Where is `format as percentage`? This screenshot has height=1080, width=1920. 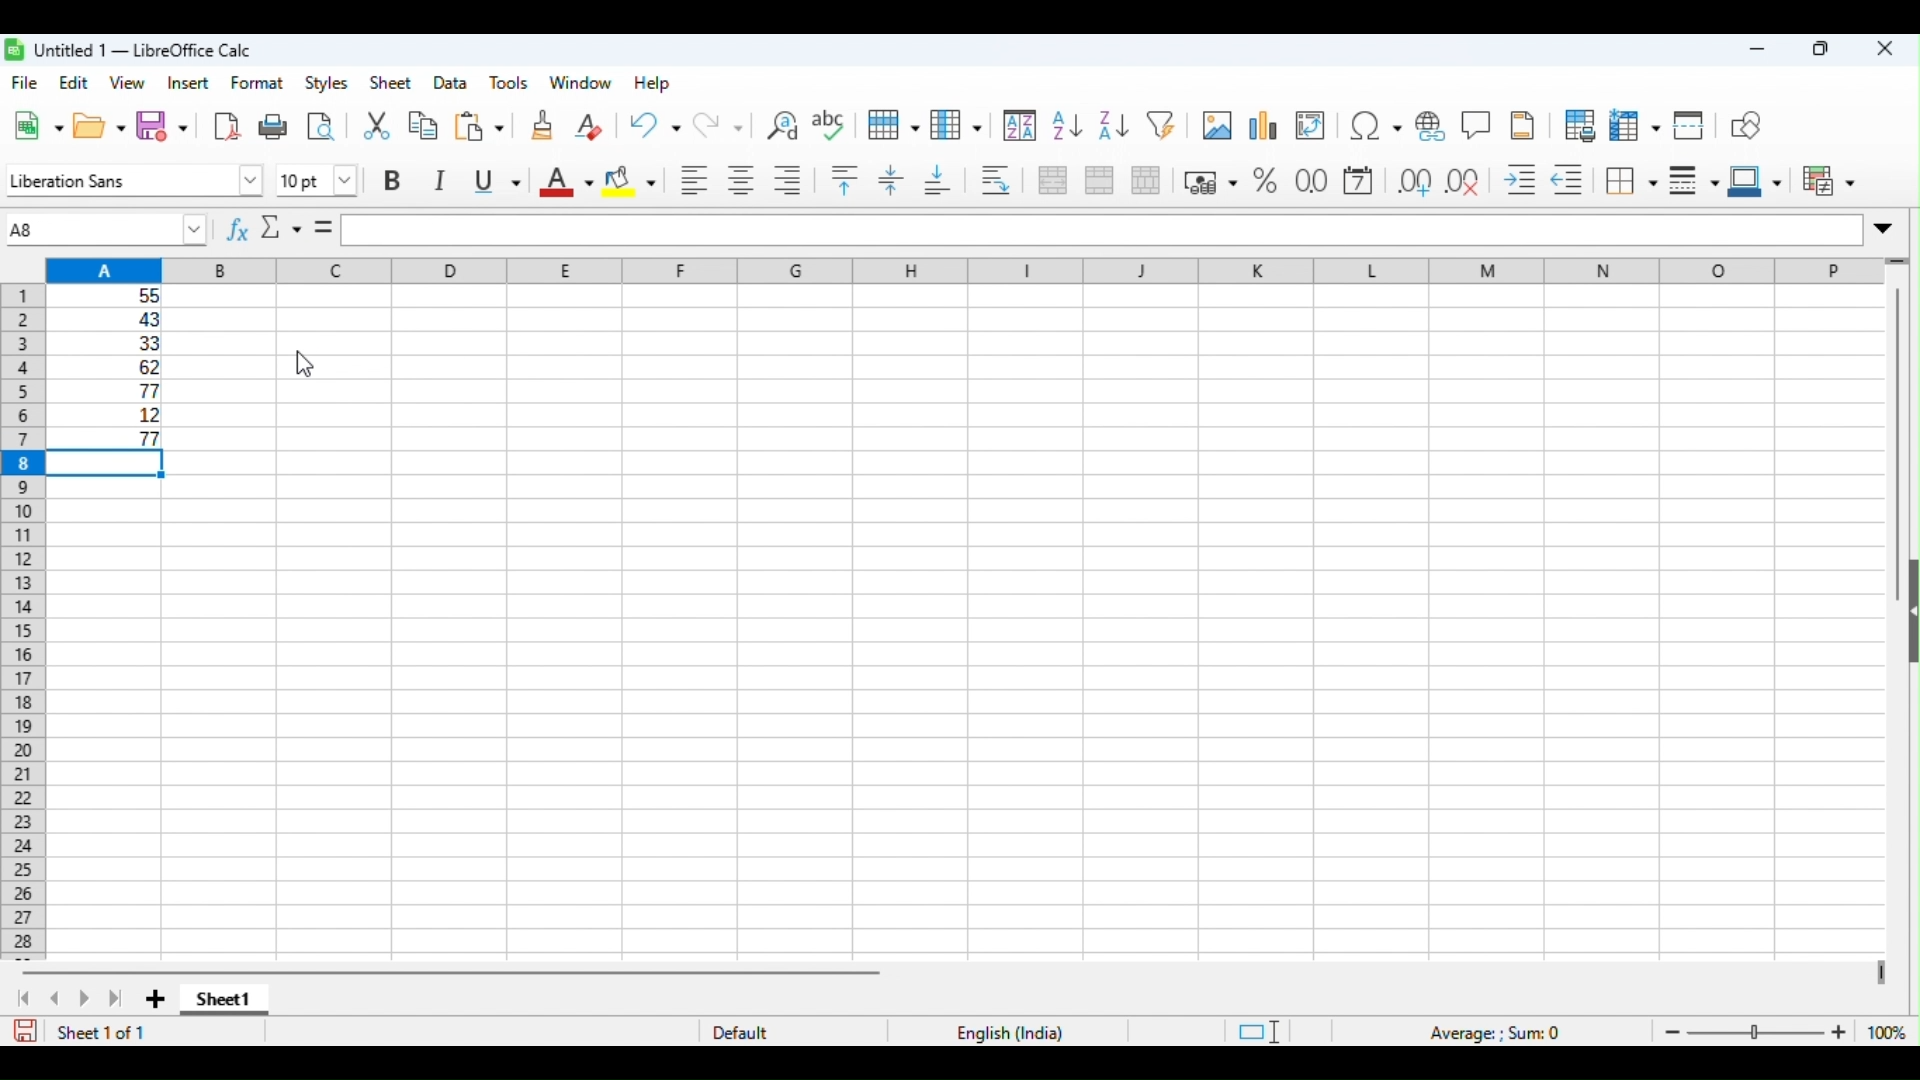 format as percentage is located at coordinates (1267, 182).